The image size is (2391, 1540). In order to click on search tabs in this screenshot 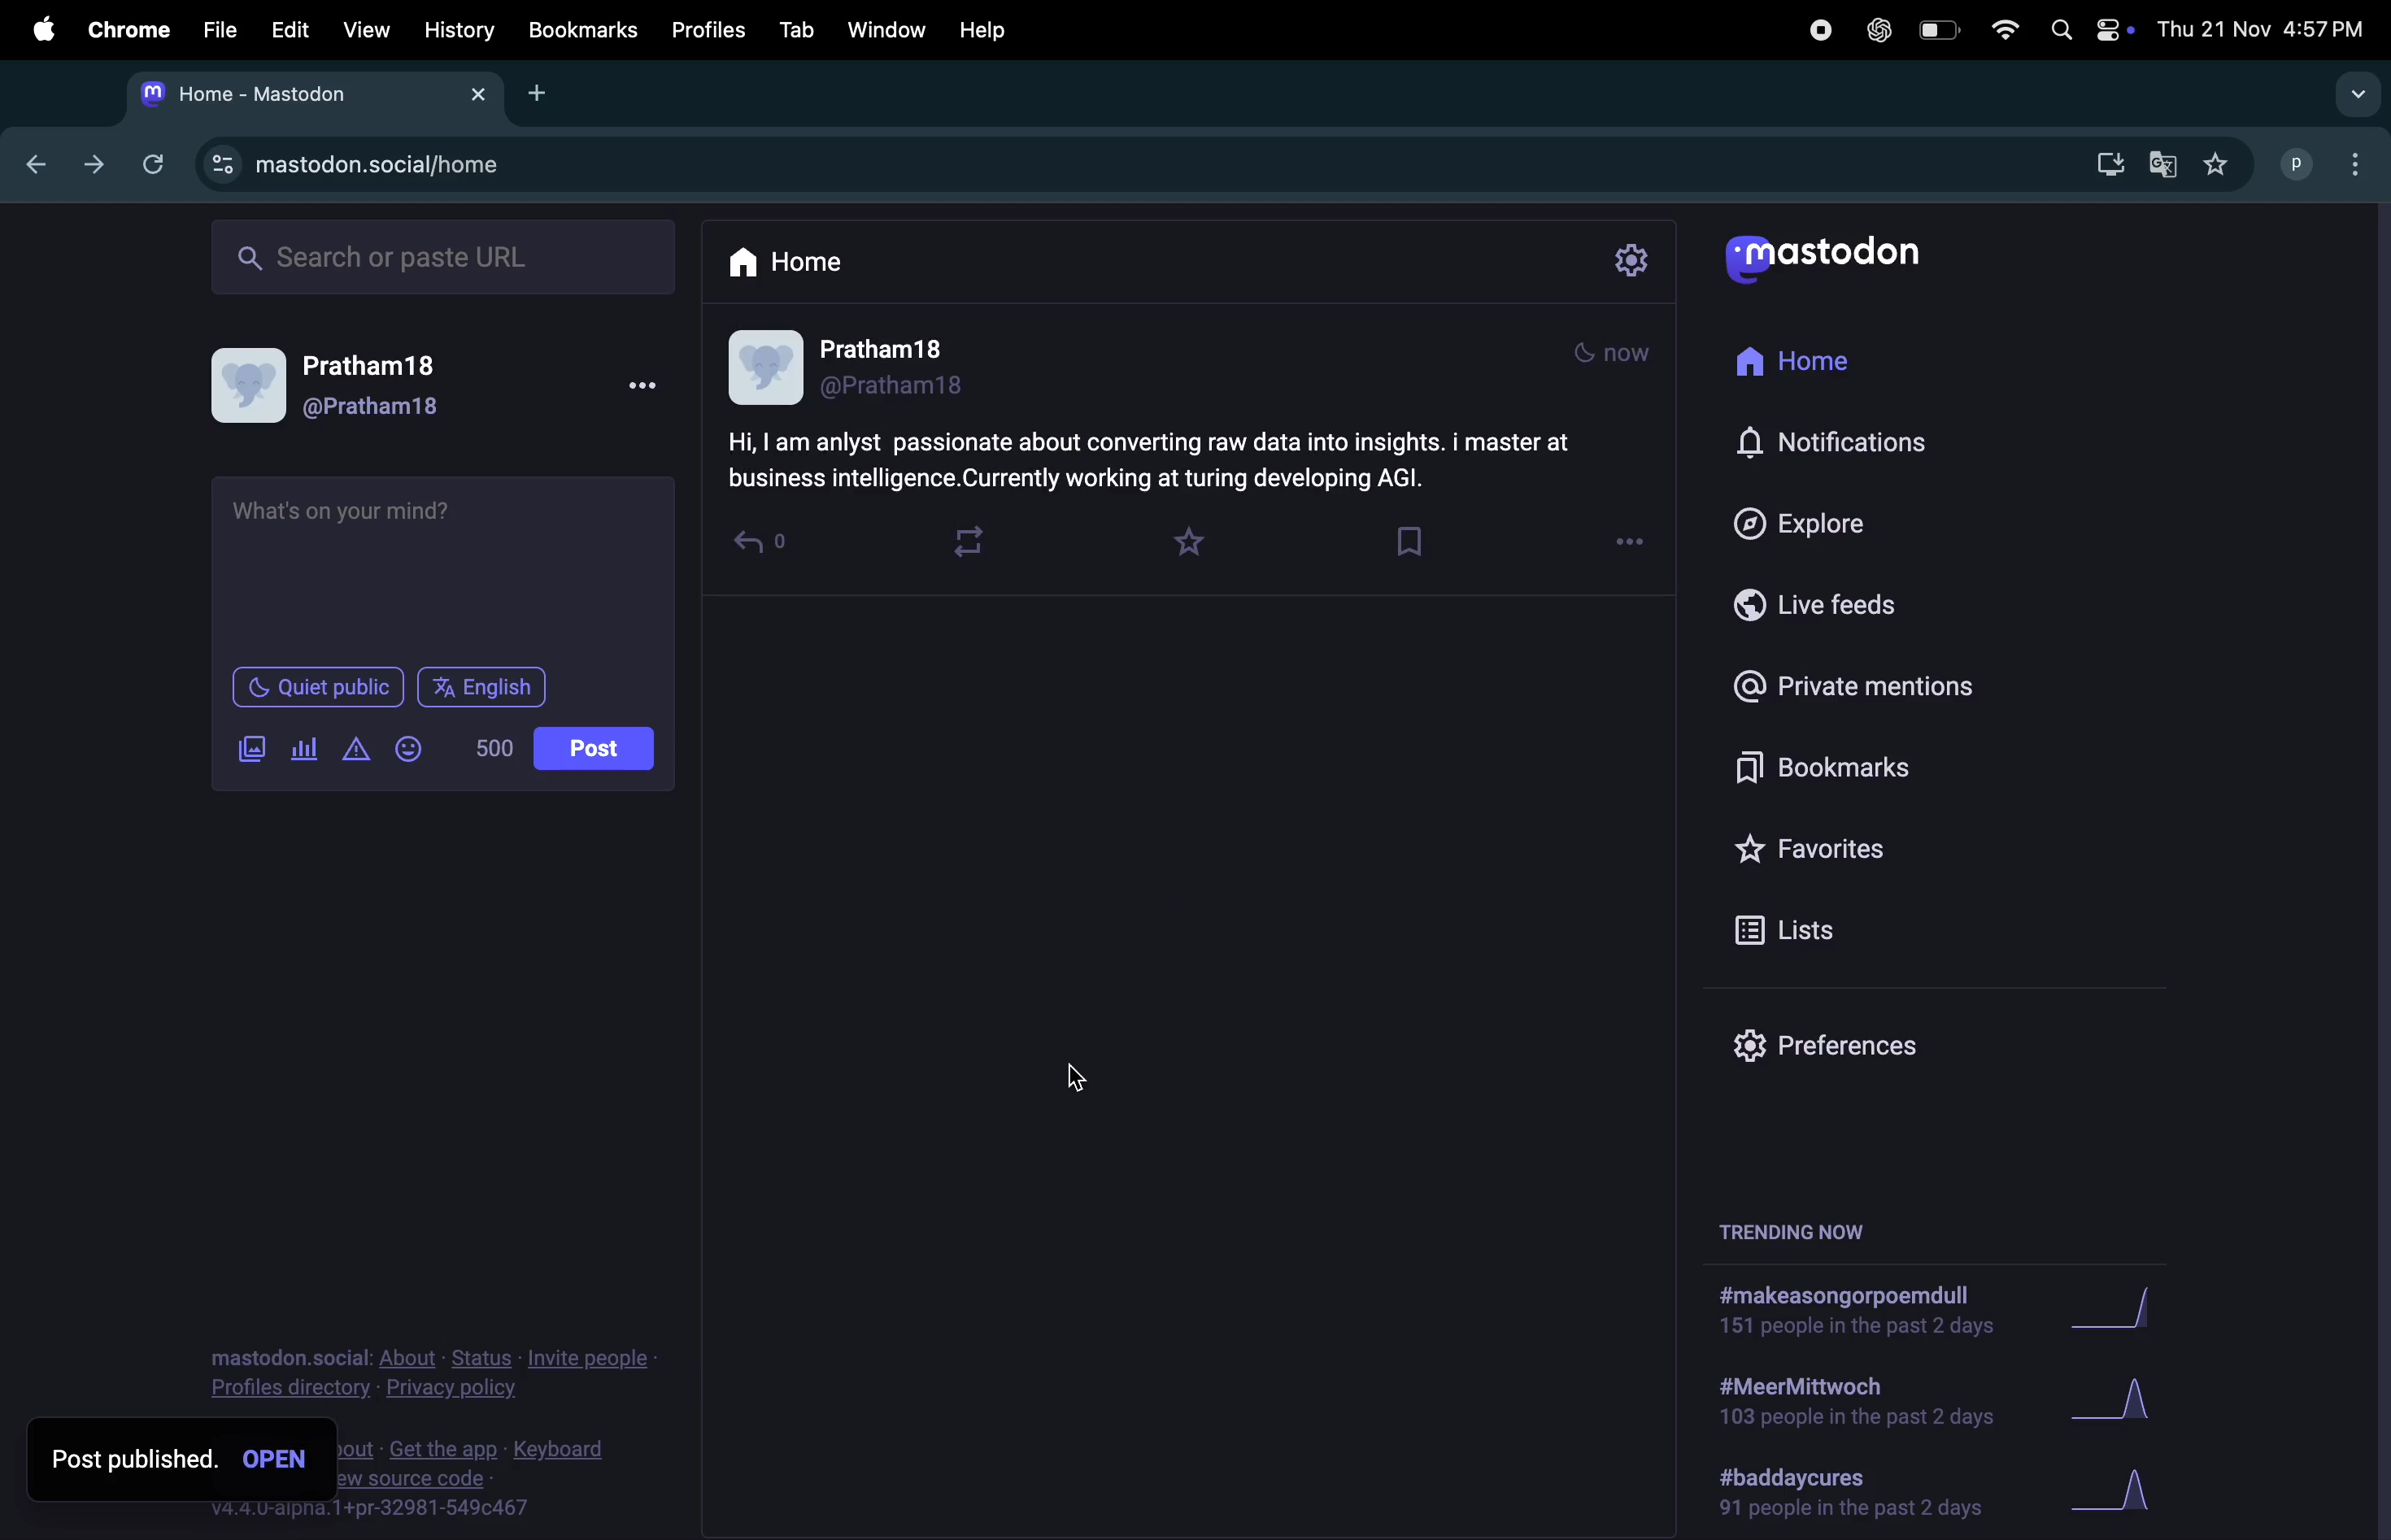, I will do `click(2354, 94)`.